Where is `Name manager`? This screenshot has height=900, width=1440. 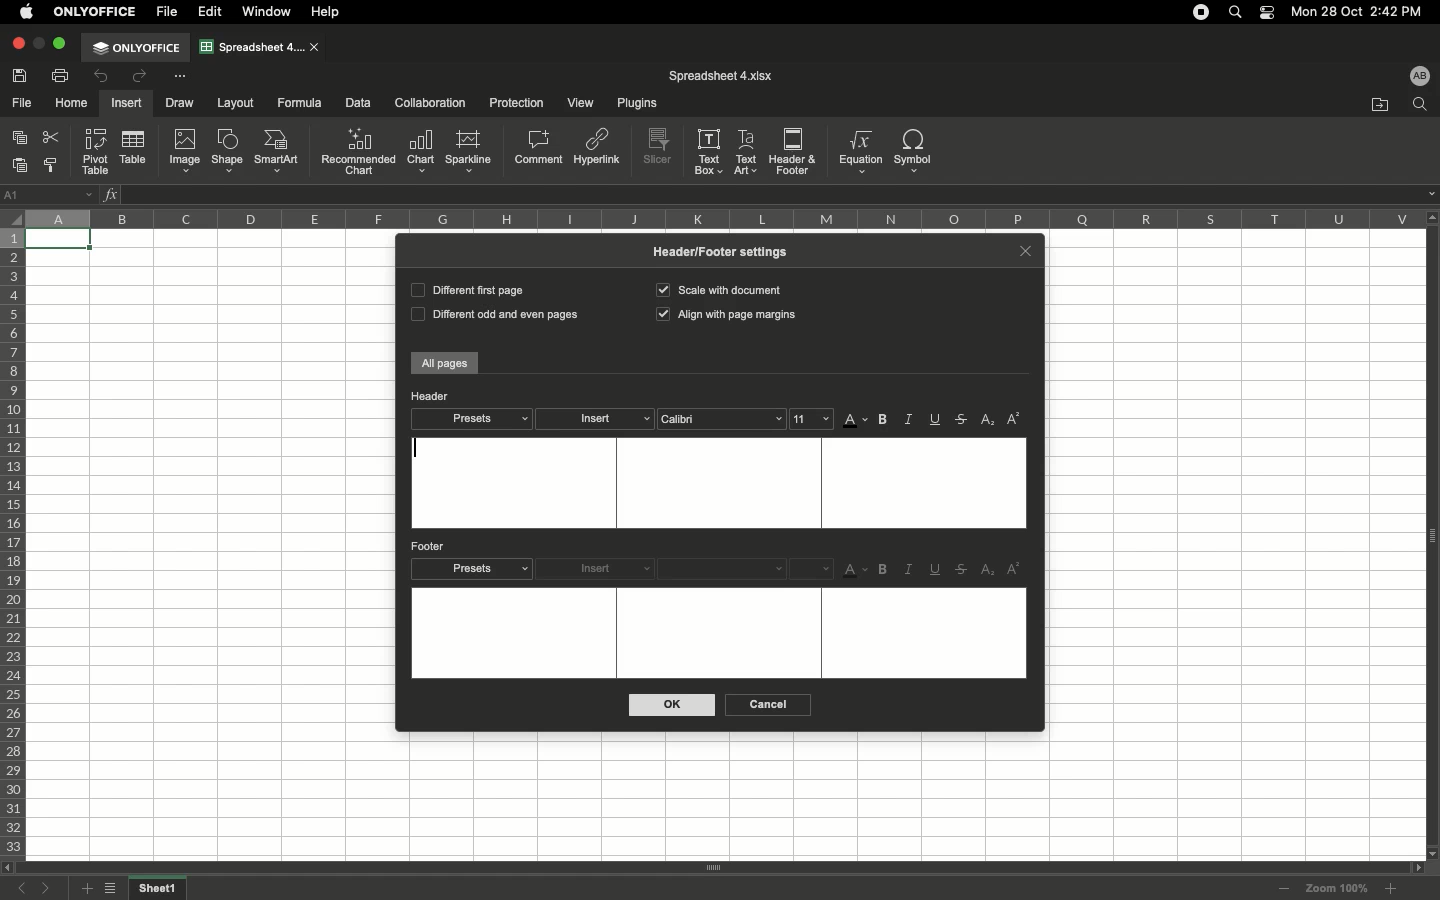
Name manager is located at coordinates (50, 193).